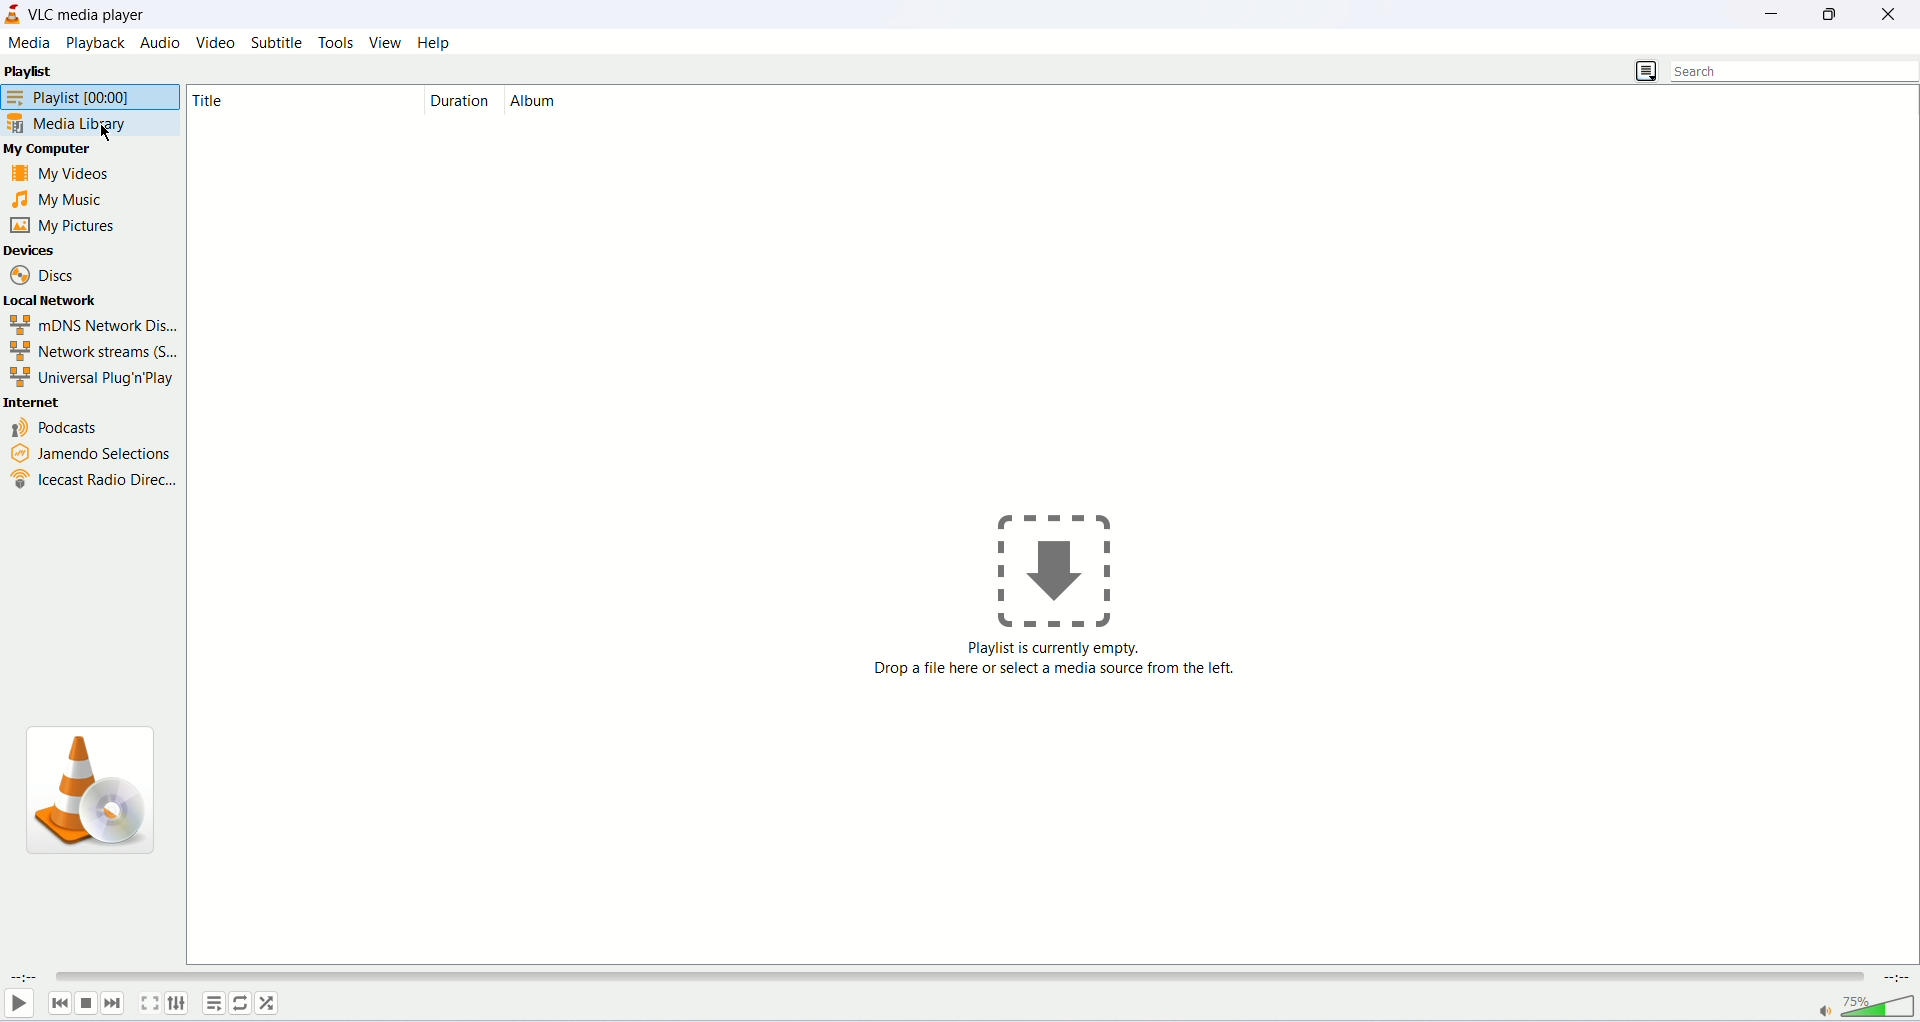  I want to click on VLC media player, so click(96, 14).